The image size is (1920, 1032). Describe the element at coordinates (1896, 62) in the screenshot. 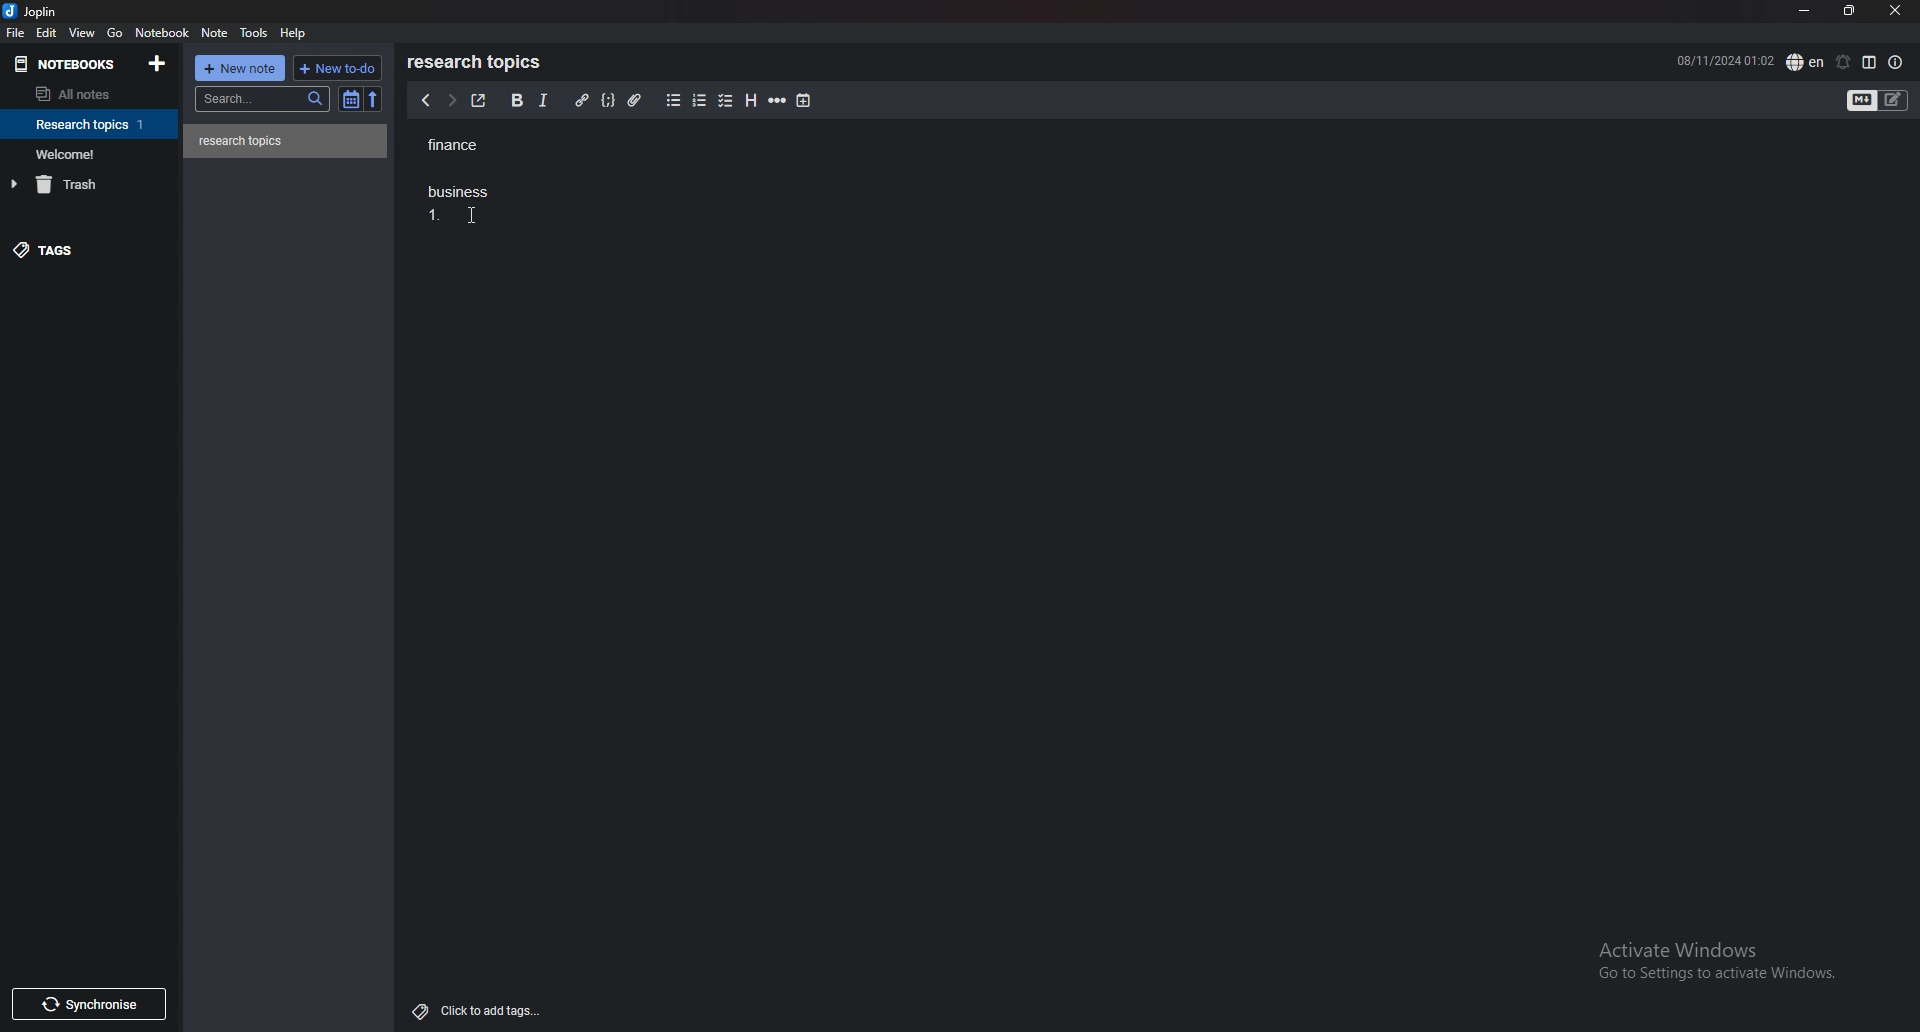

I see `note properties` at that location.